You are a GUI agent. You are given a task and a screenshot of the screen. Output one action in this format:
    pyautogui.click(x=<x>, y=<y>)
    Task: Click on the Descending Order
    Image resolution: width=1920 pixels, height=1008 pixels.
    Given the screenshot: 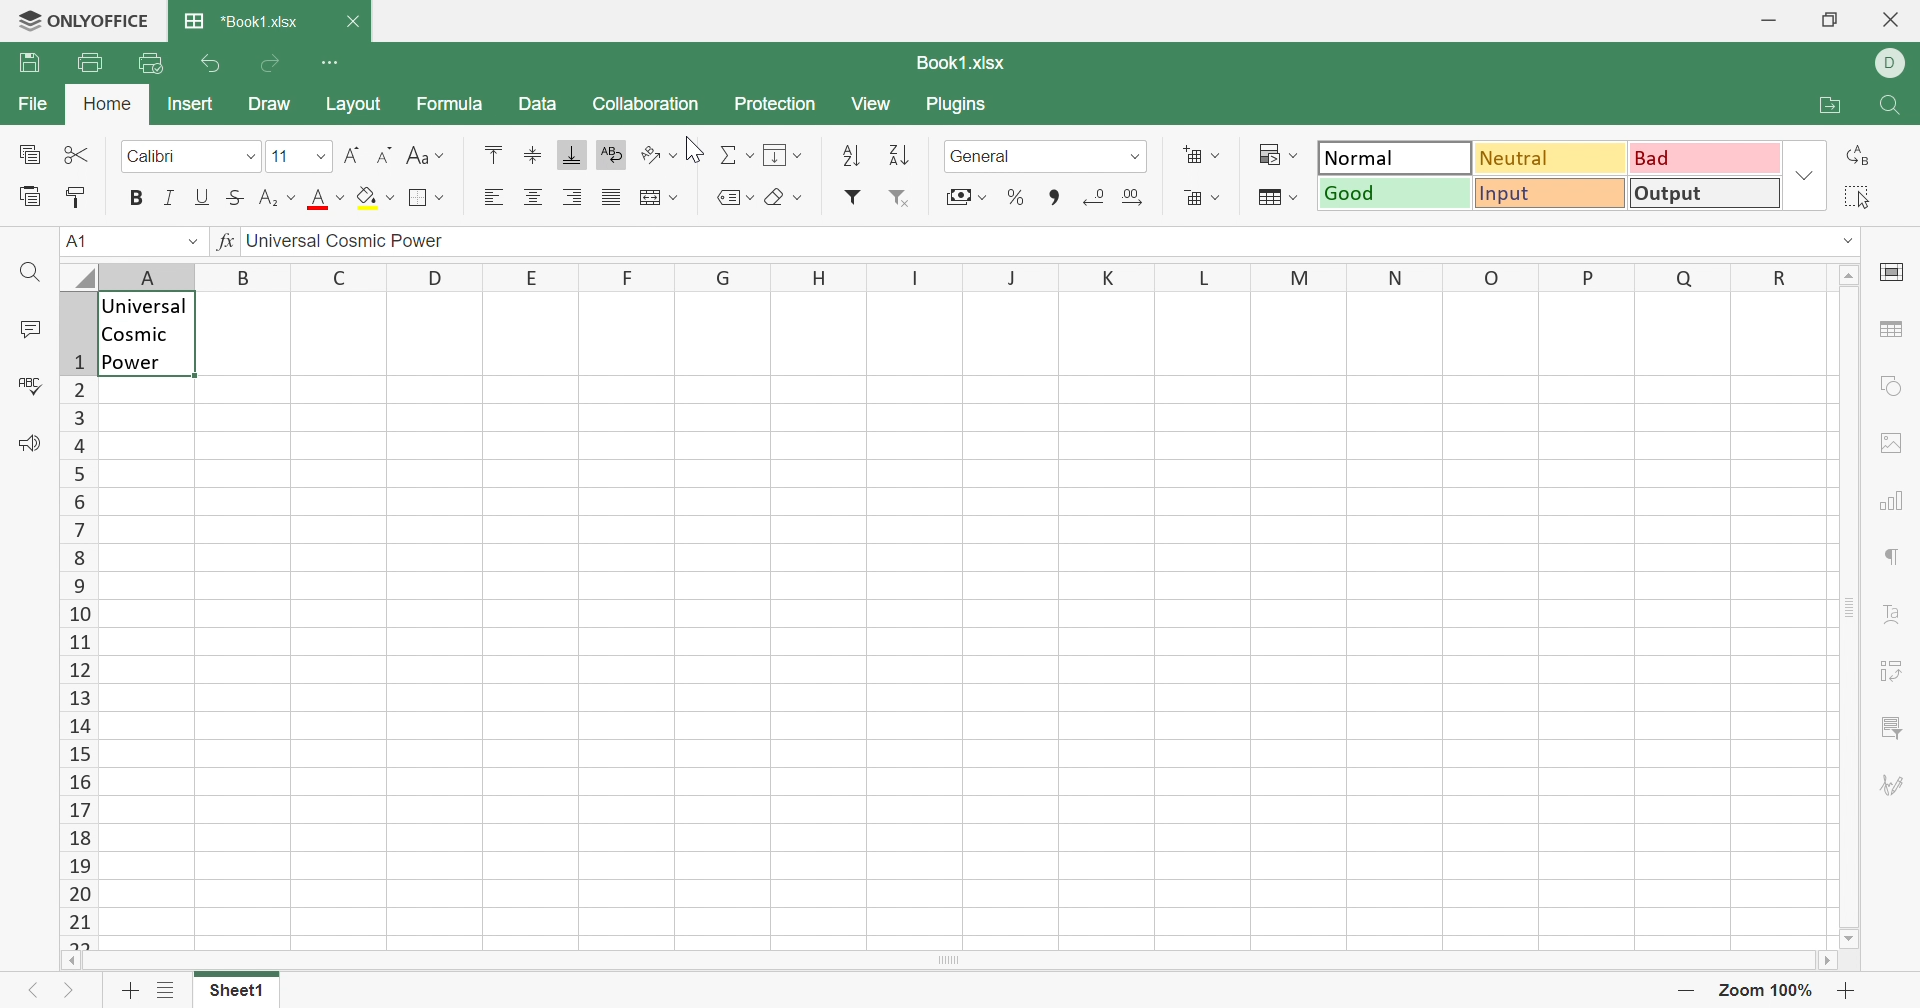 What is the action you would take?
    pyautogui.click(x=901, y=156)
    